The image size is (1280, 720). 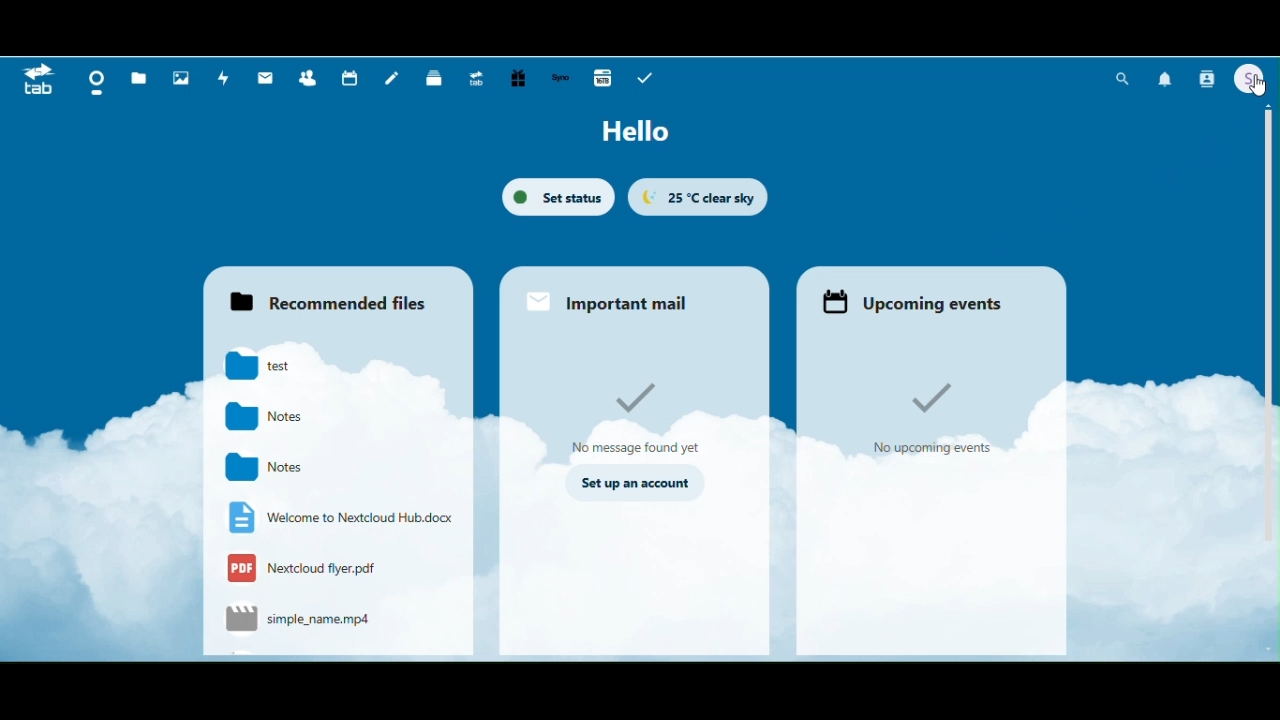 I want to click on Photos, so click(x=181, y=79).